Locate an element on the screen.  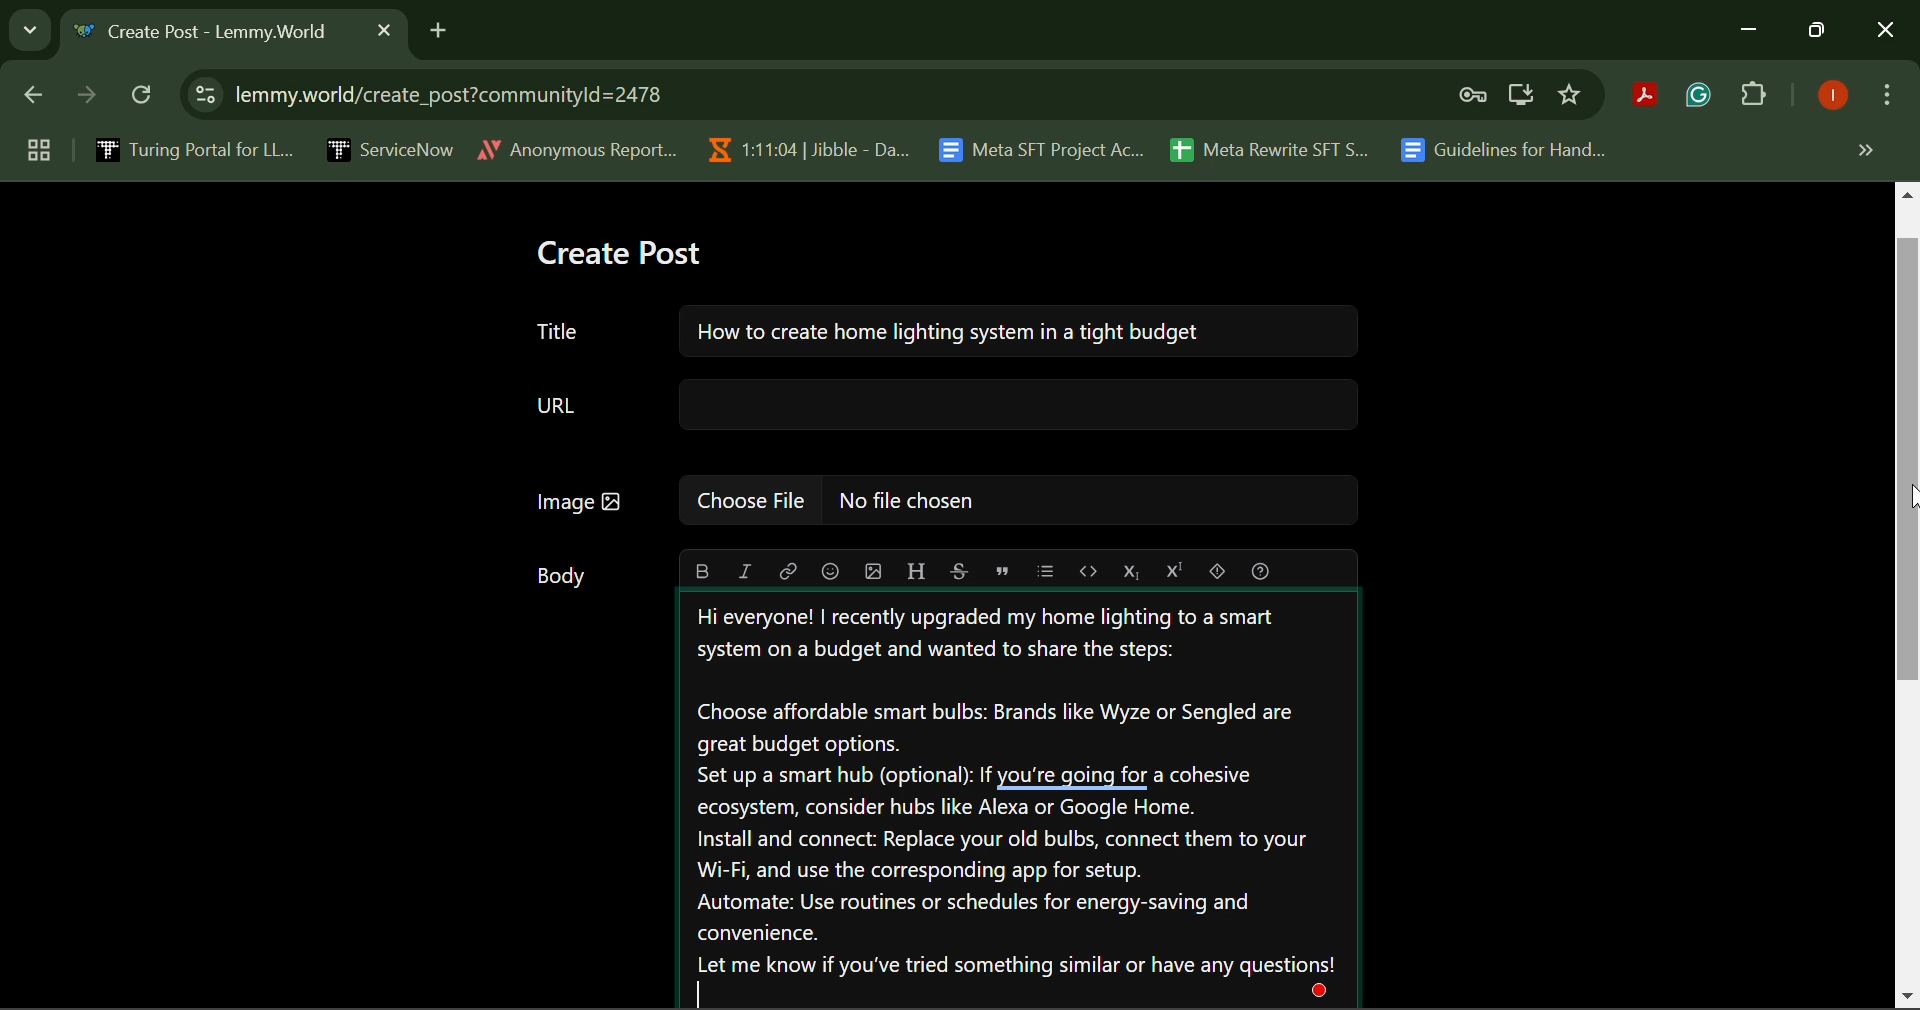
Refresh Page  is located at coordinates (144, 96).